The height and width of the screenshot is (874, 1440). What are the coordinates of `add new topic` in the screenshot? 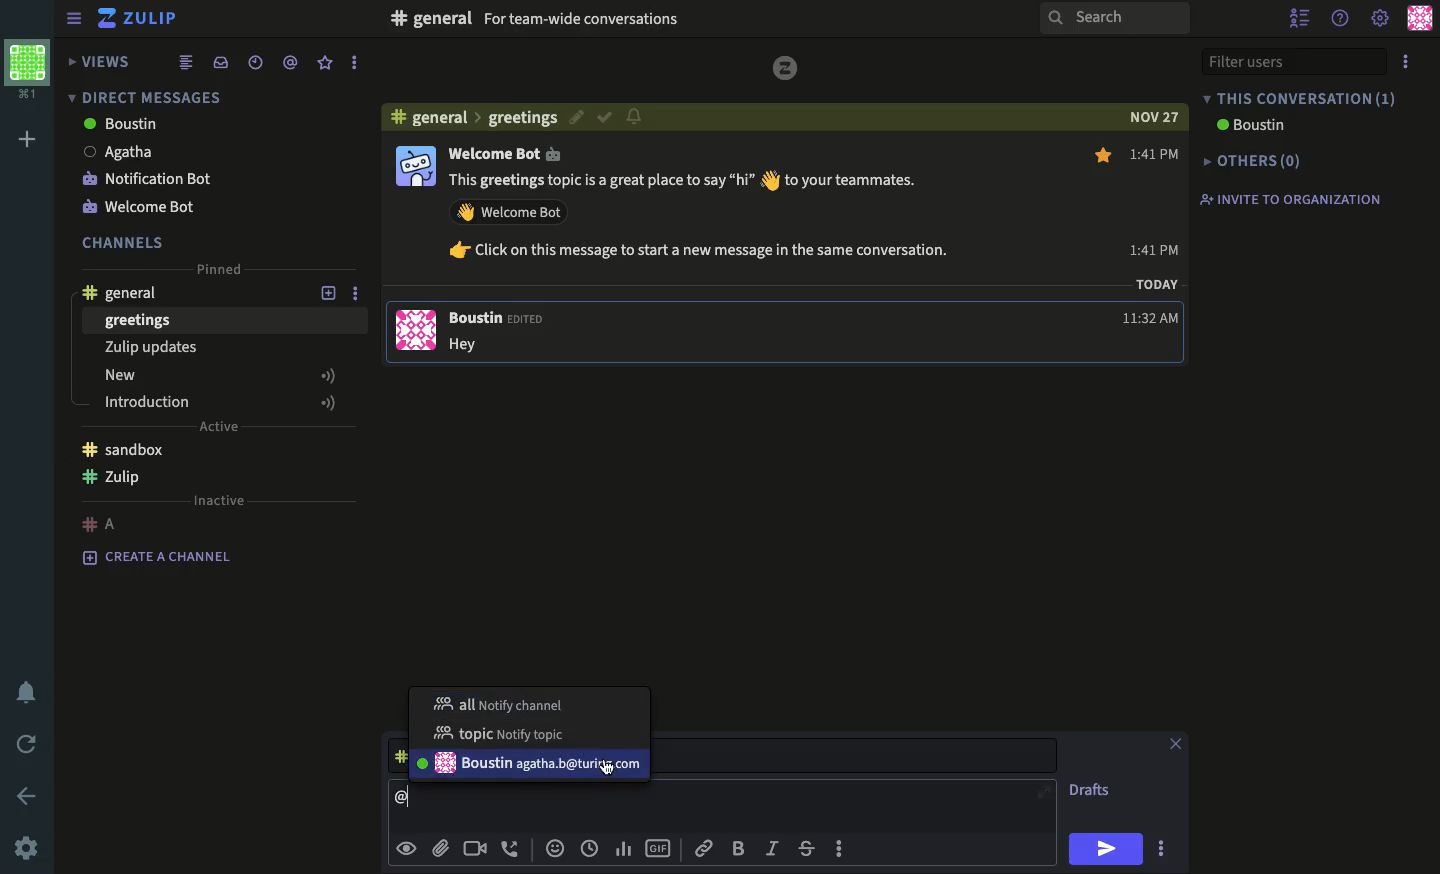 It's located at (329, 295).